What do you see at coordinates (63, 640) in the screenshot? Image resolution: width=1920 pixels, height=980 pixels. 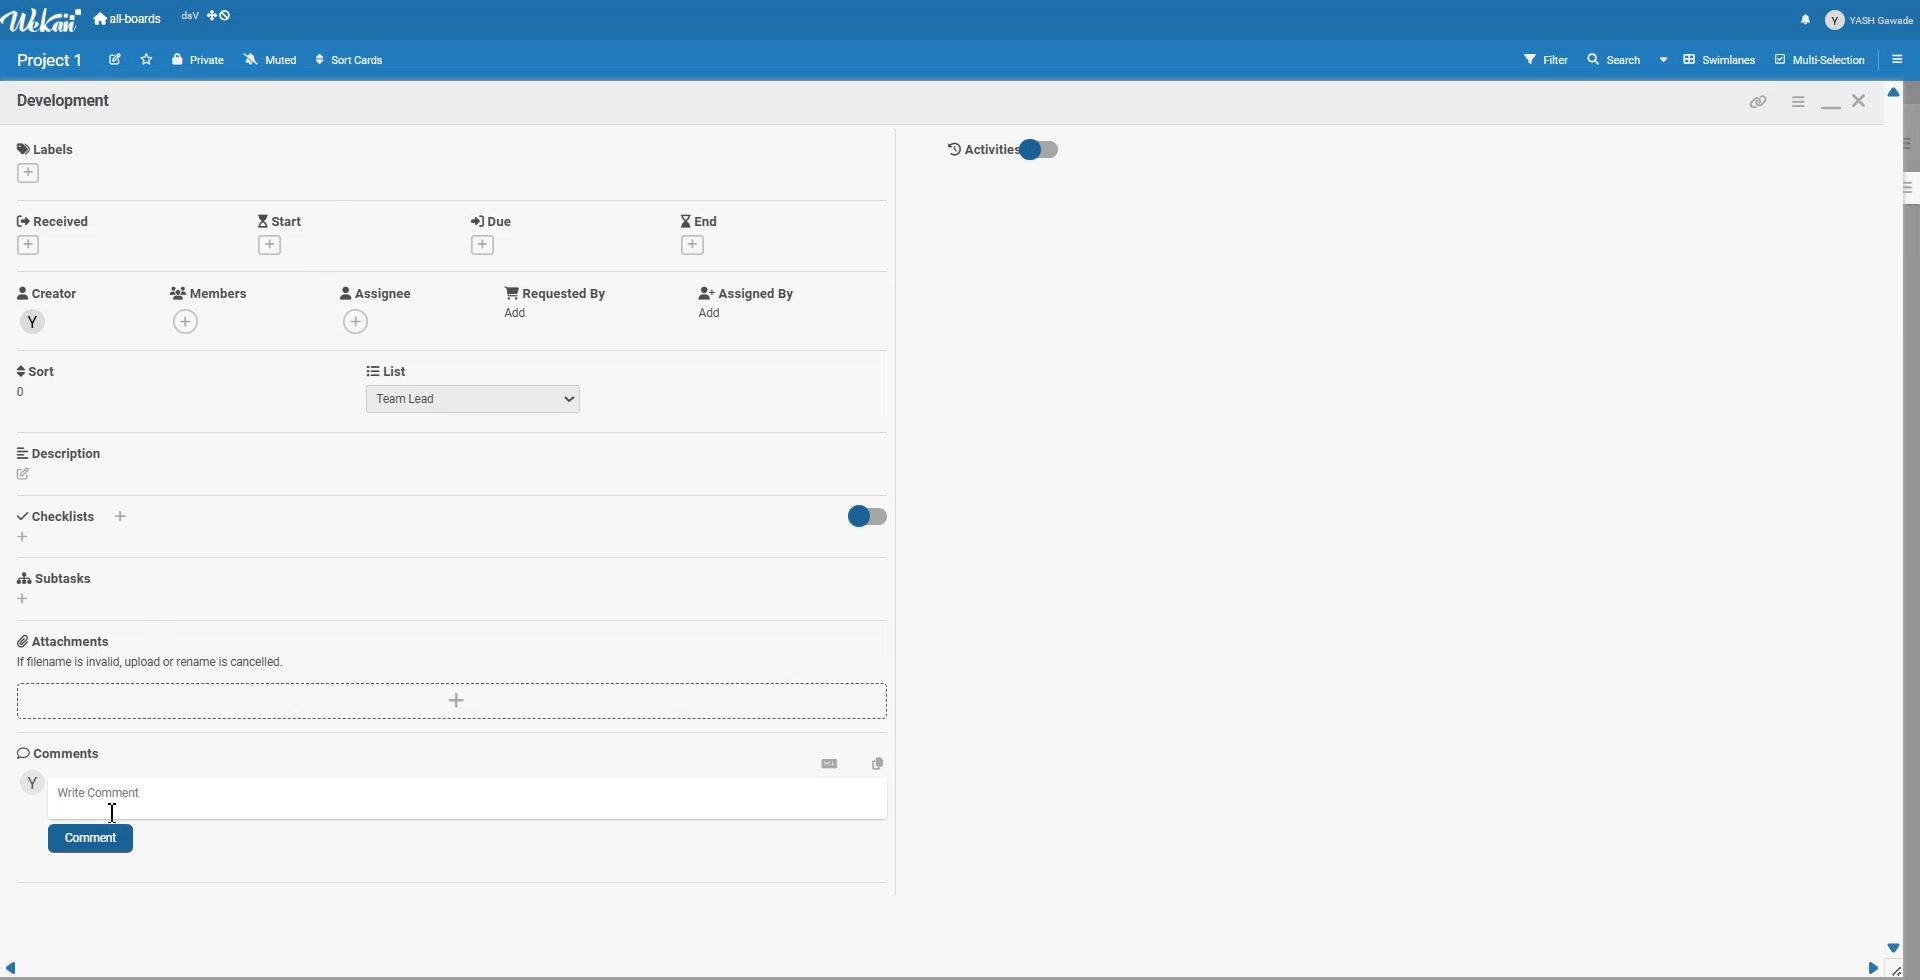 I see `Add Attachments` at bounding box center [63, 640].